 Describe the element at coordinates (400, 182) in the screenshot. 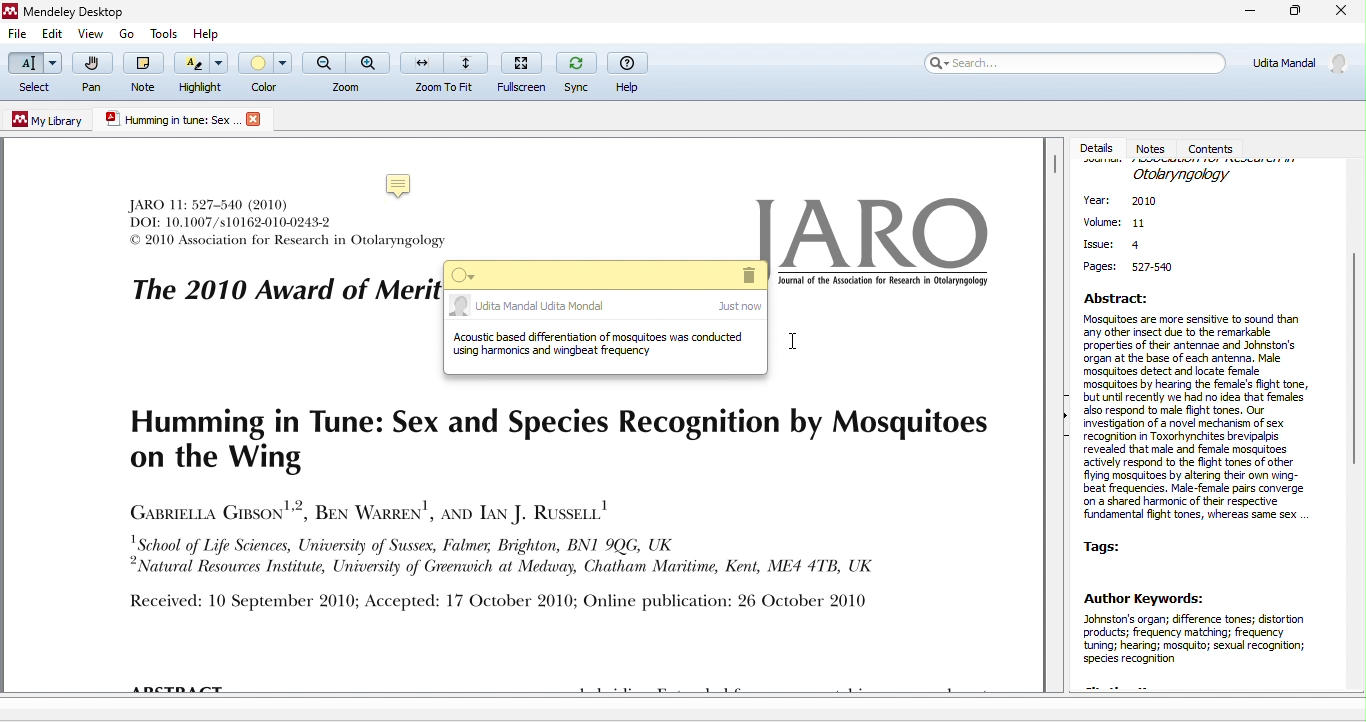

I see `note` at that location.